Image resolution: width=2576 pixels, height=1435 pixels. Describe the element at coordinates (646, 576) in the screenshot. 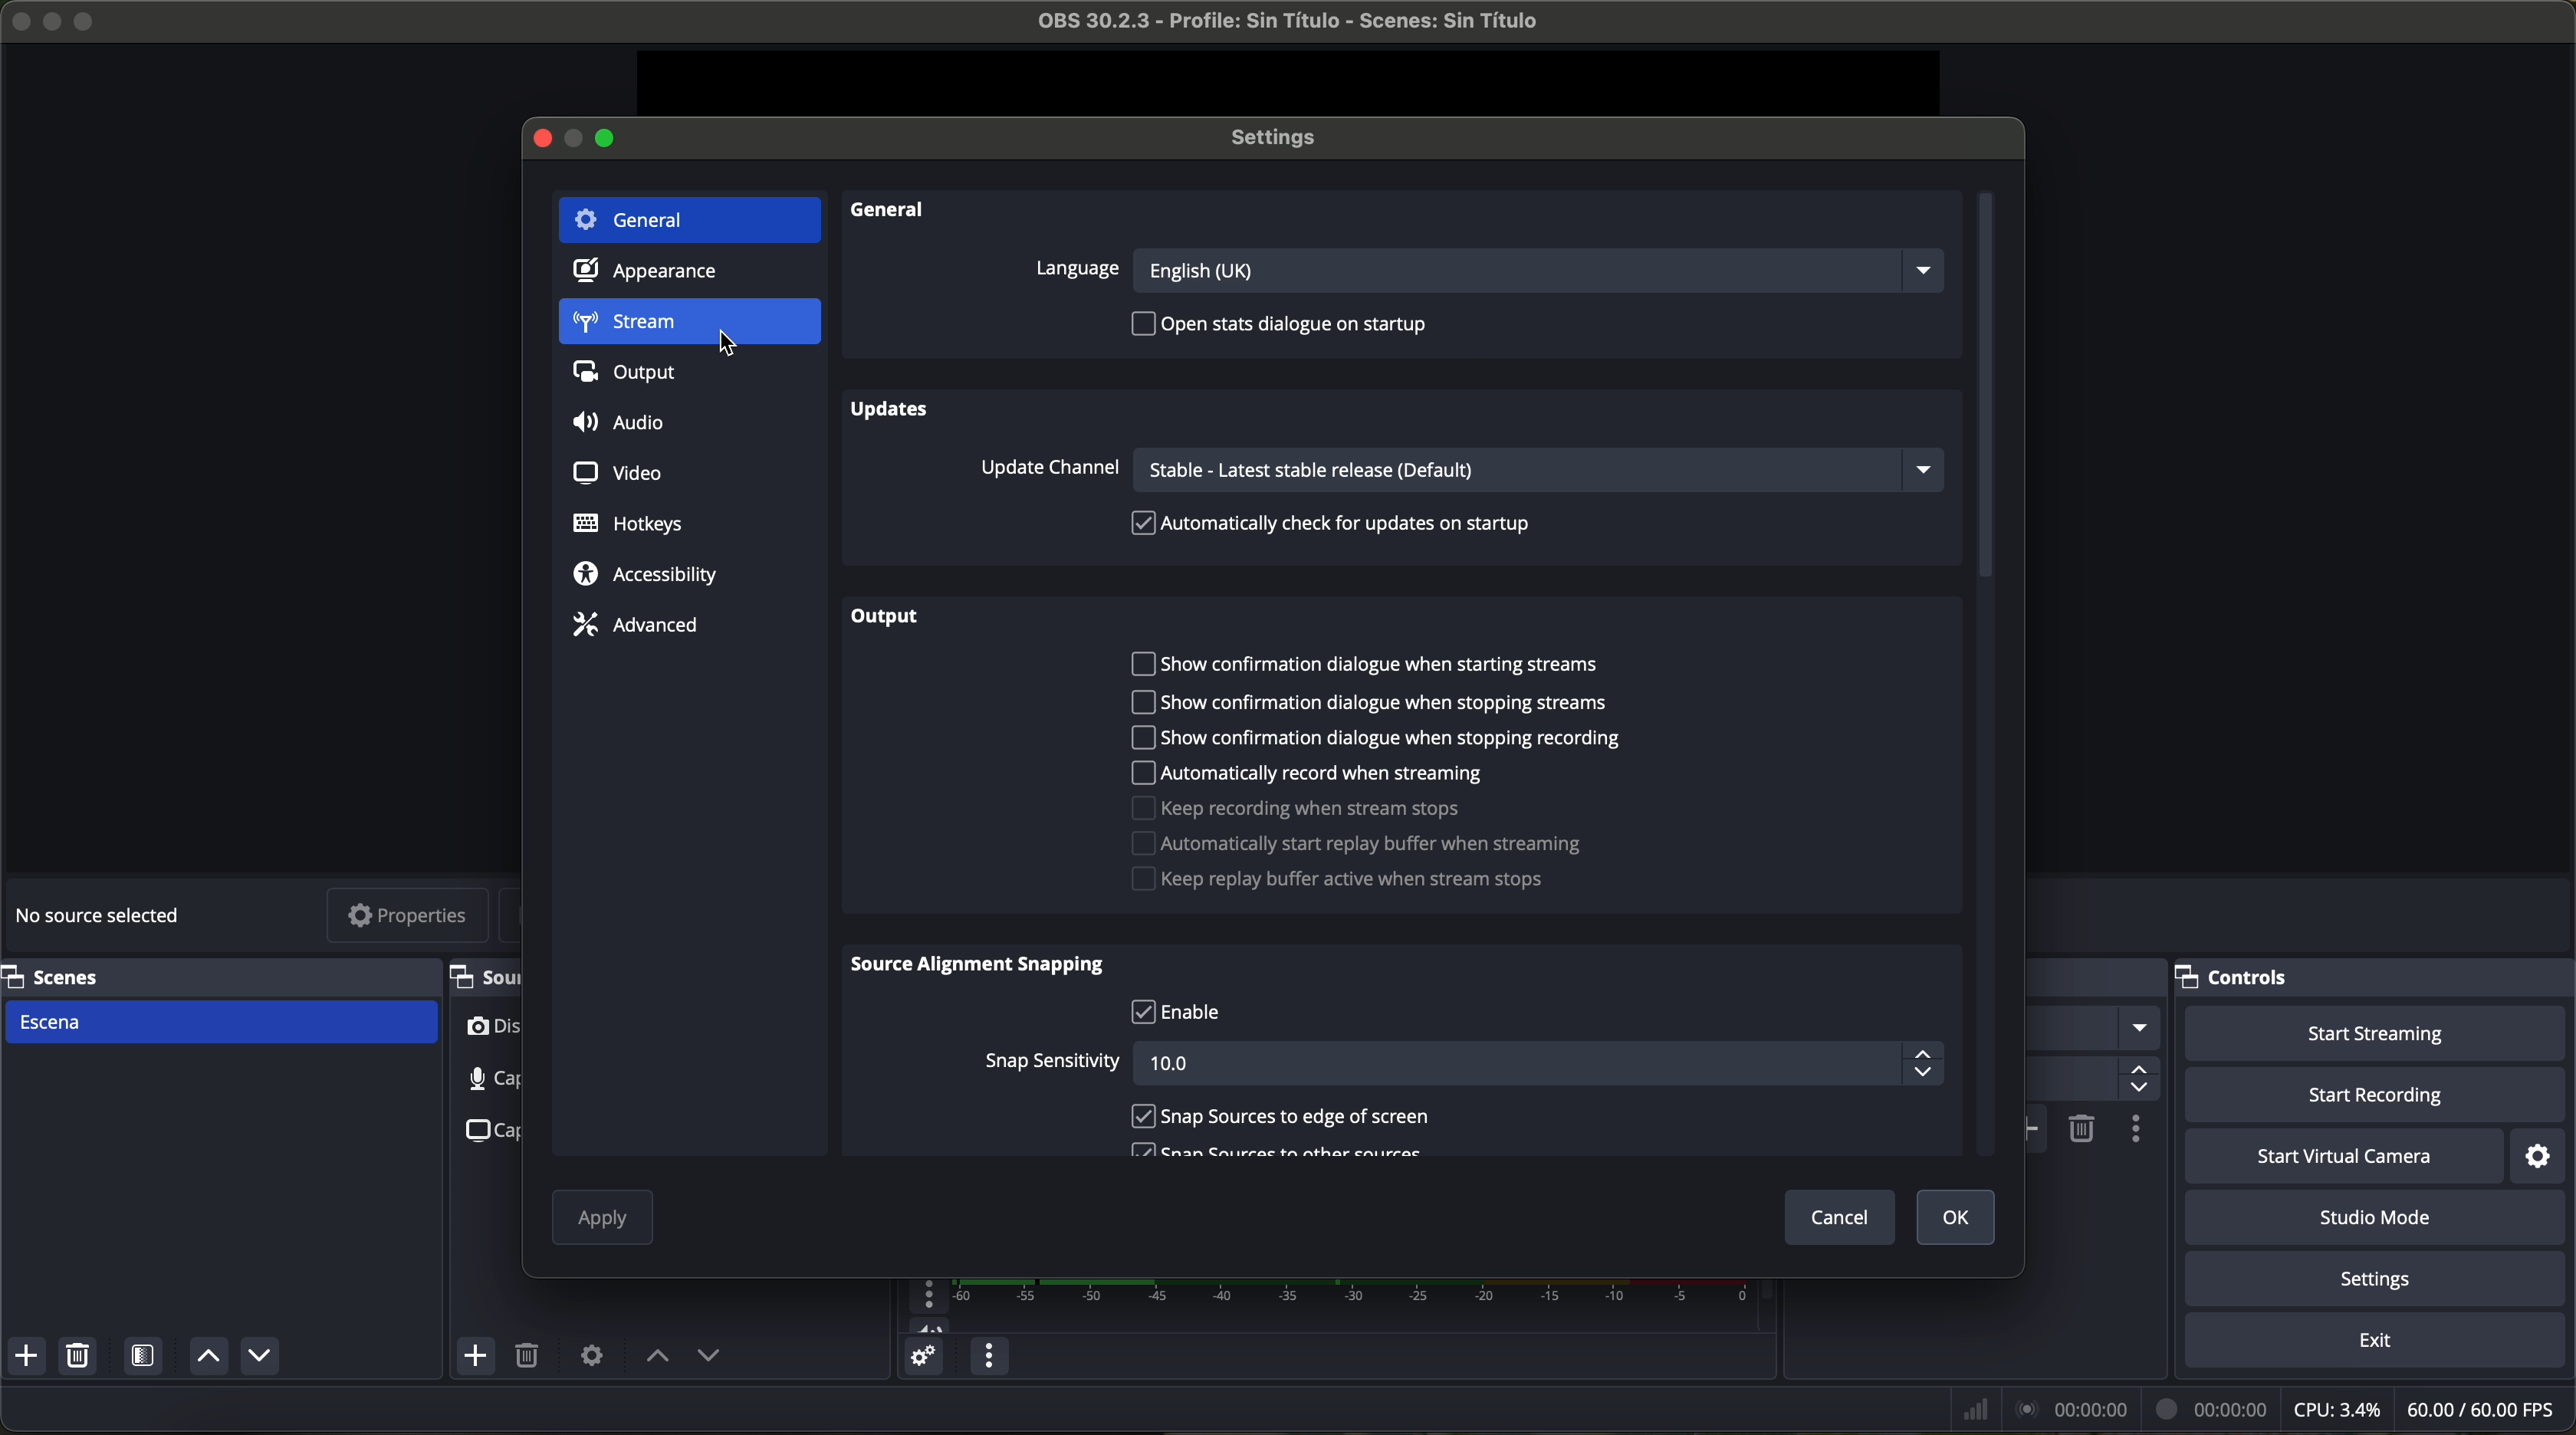

I see `accessibility` at that location.